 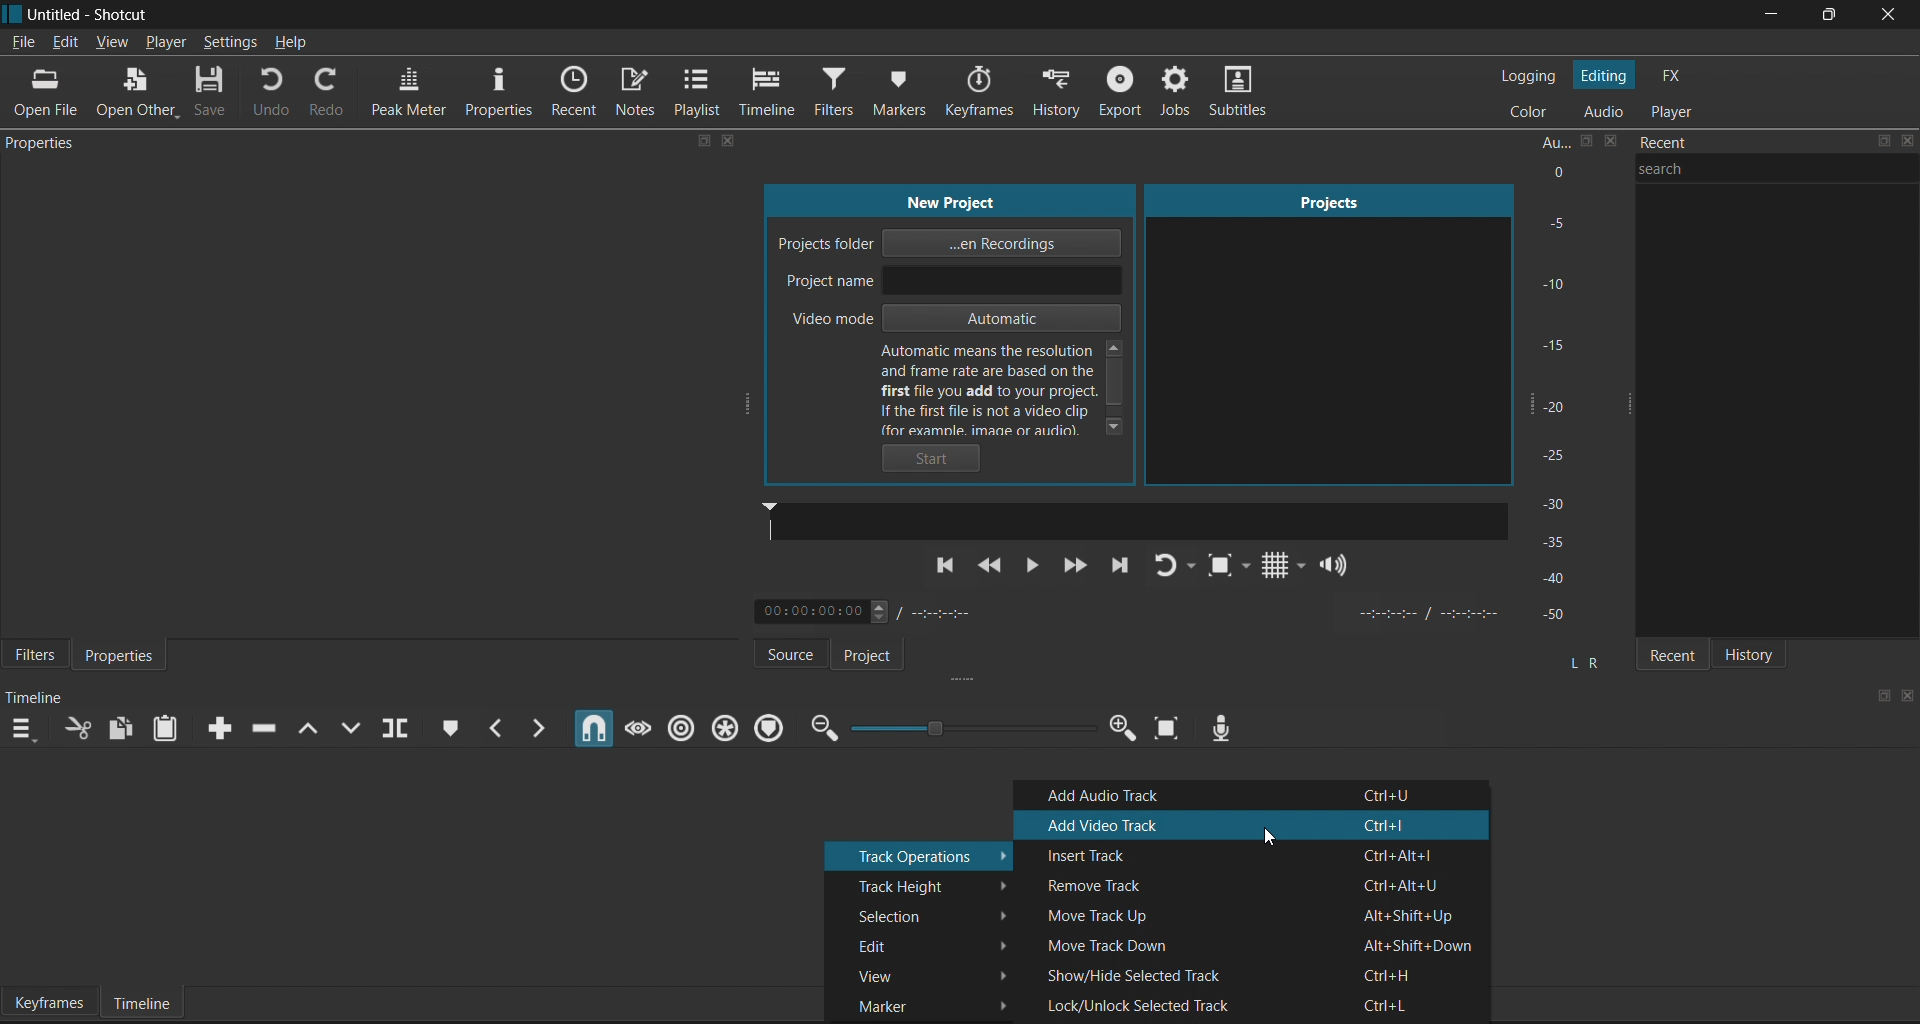 I want to click on Marker, so click(x=919, y=1004).